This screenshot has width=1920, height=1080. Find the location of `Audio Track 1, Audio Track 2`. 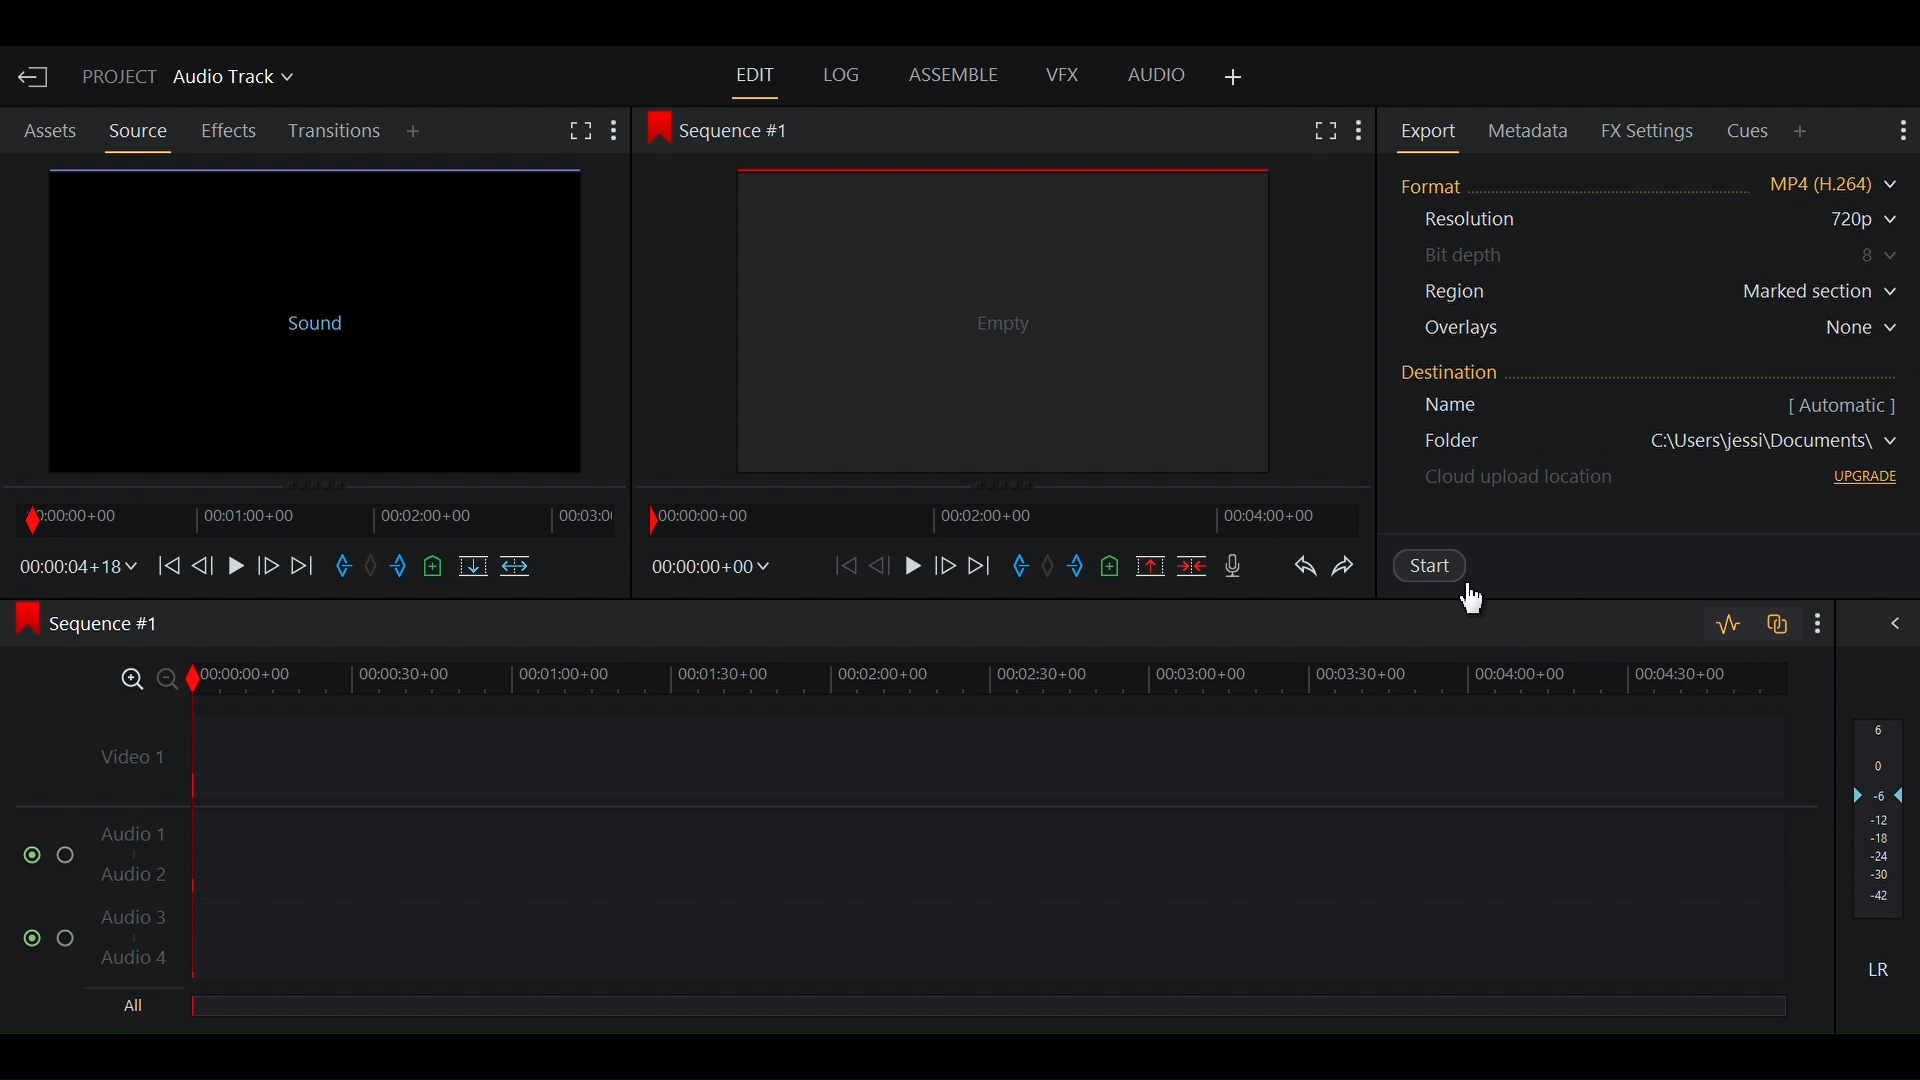

Audio Track 1, Audio Track 2 is located at coordinates (939, 845).